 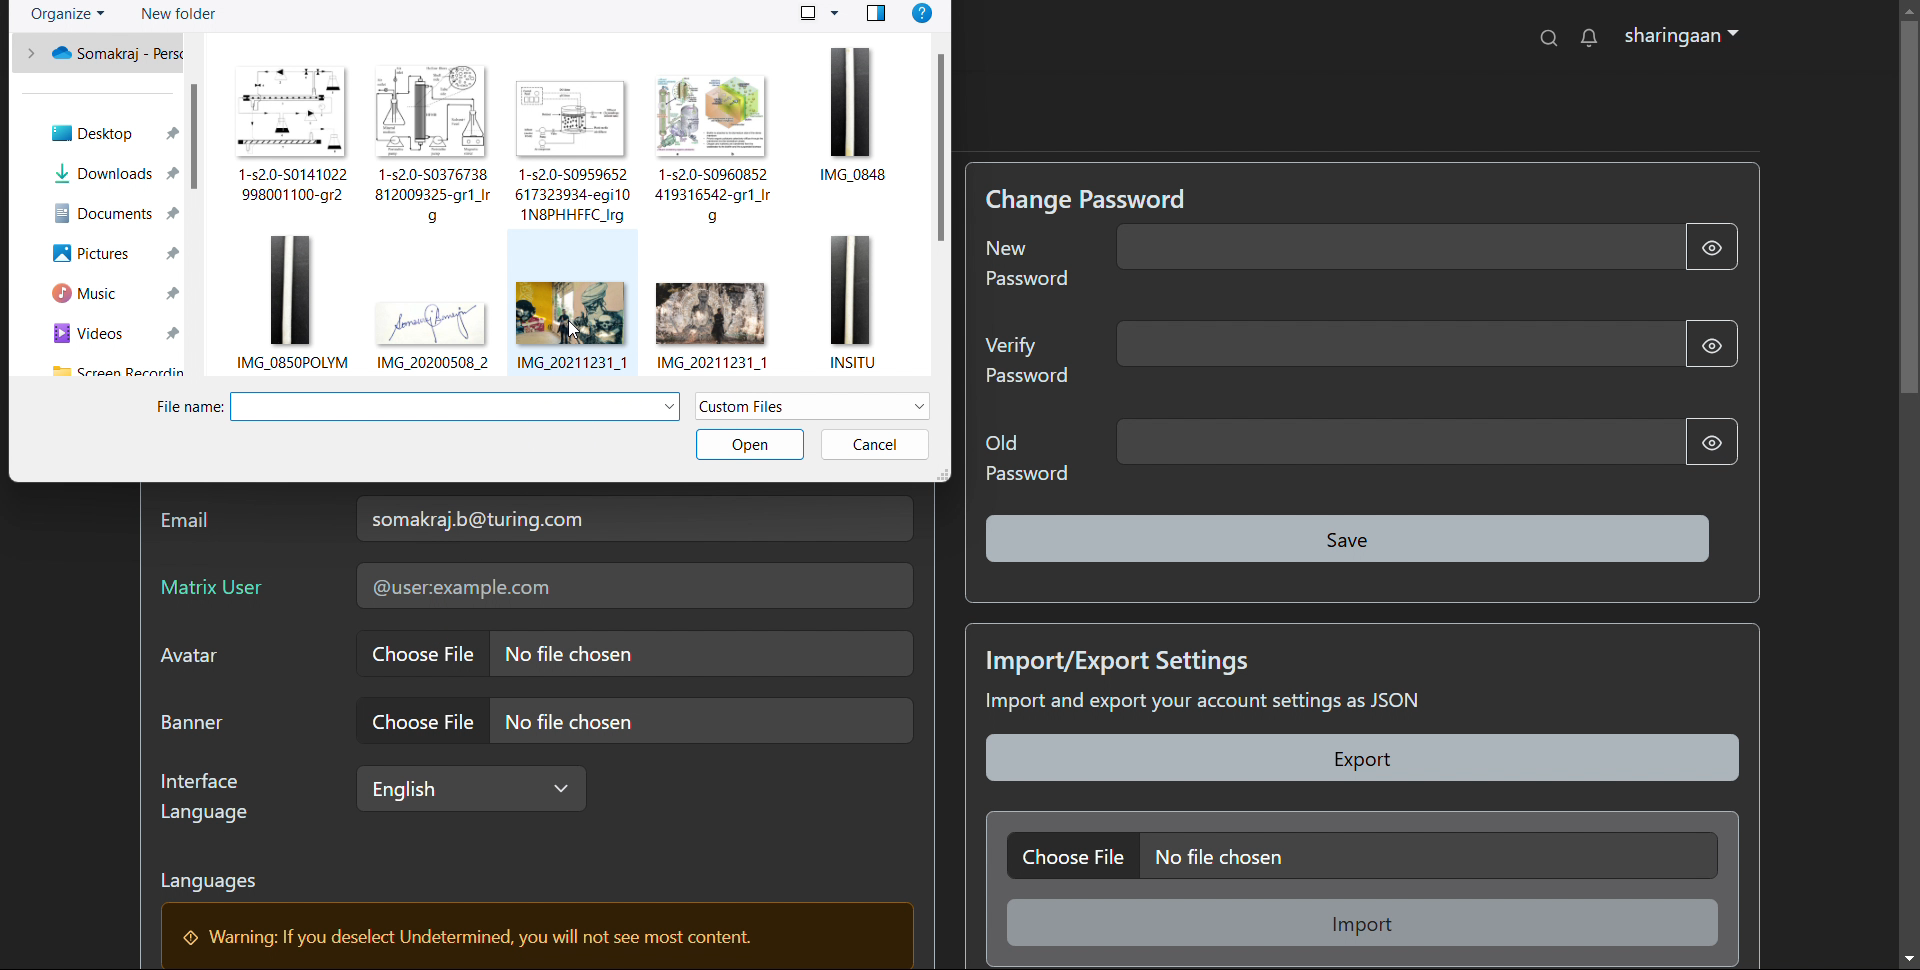 What do you see at coordinates (1027, 365) in the screenshot?
I see `Verify Password` at bounding box center [1027, 365].